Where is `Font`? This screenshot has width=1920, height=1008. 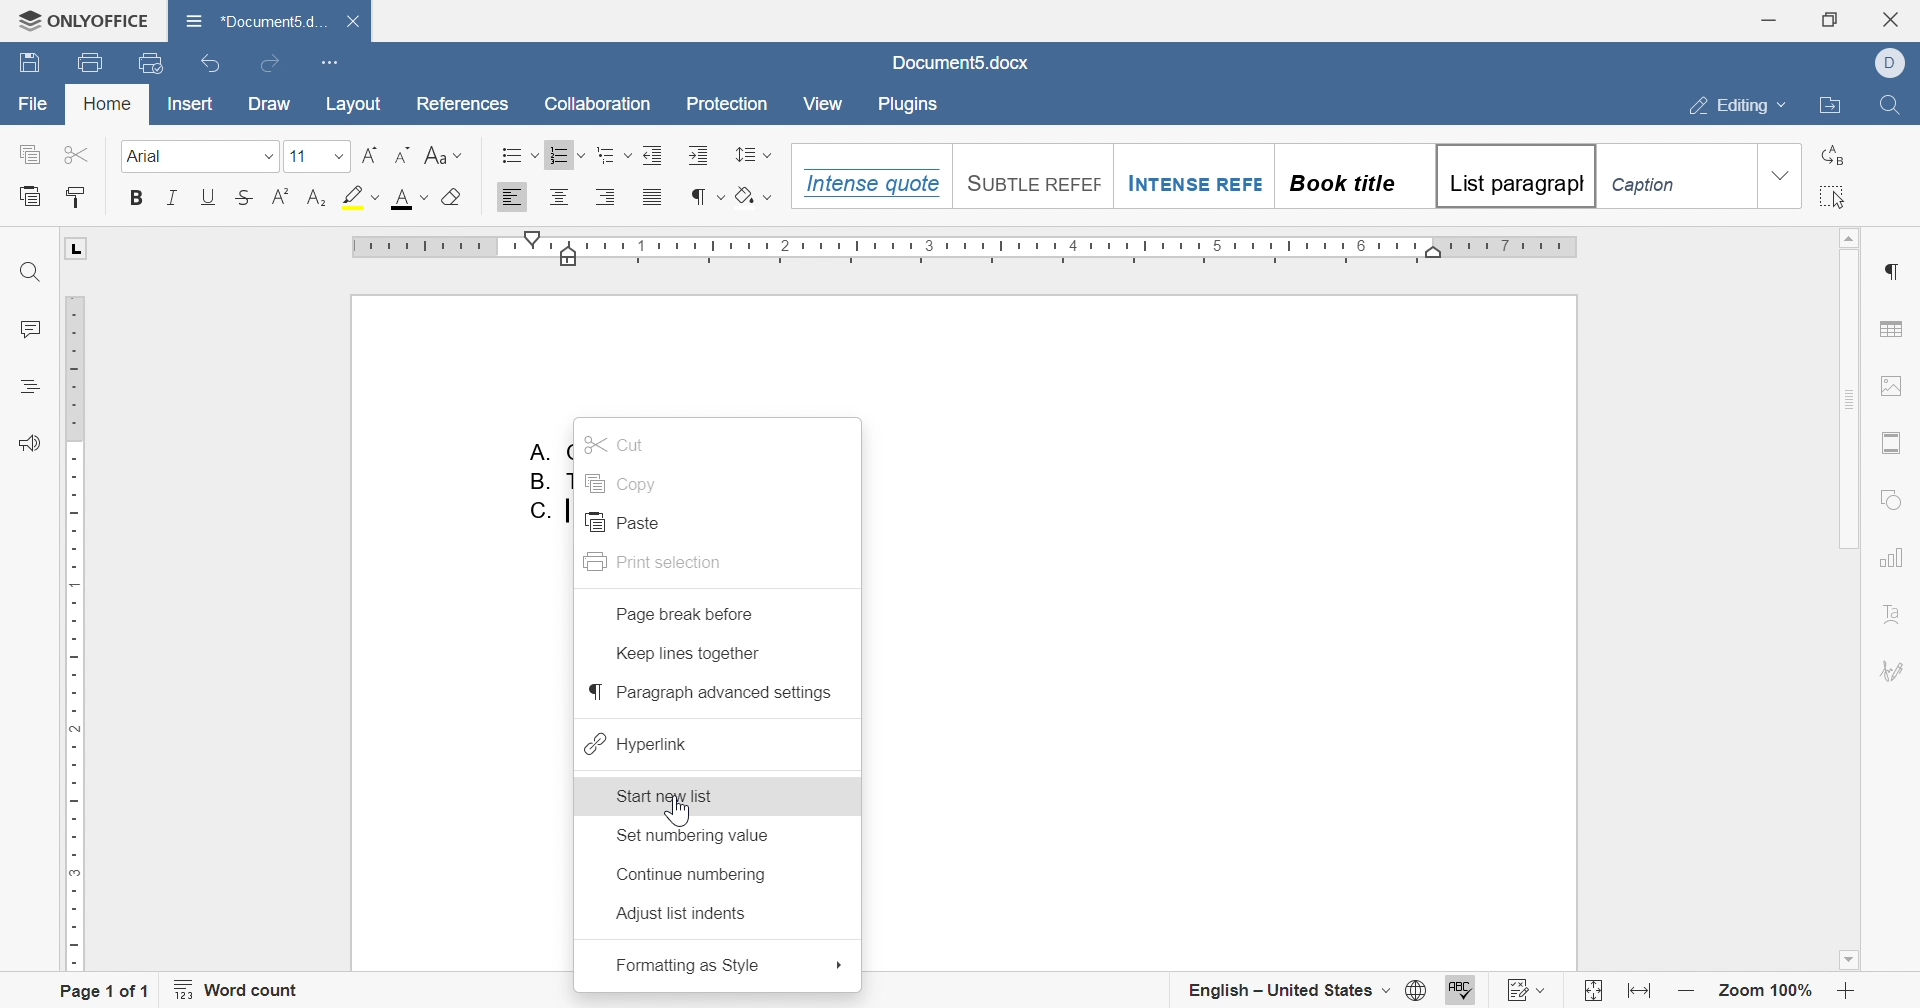
Font is located at coordinates (147, 156).